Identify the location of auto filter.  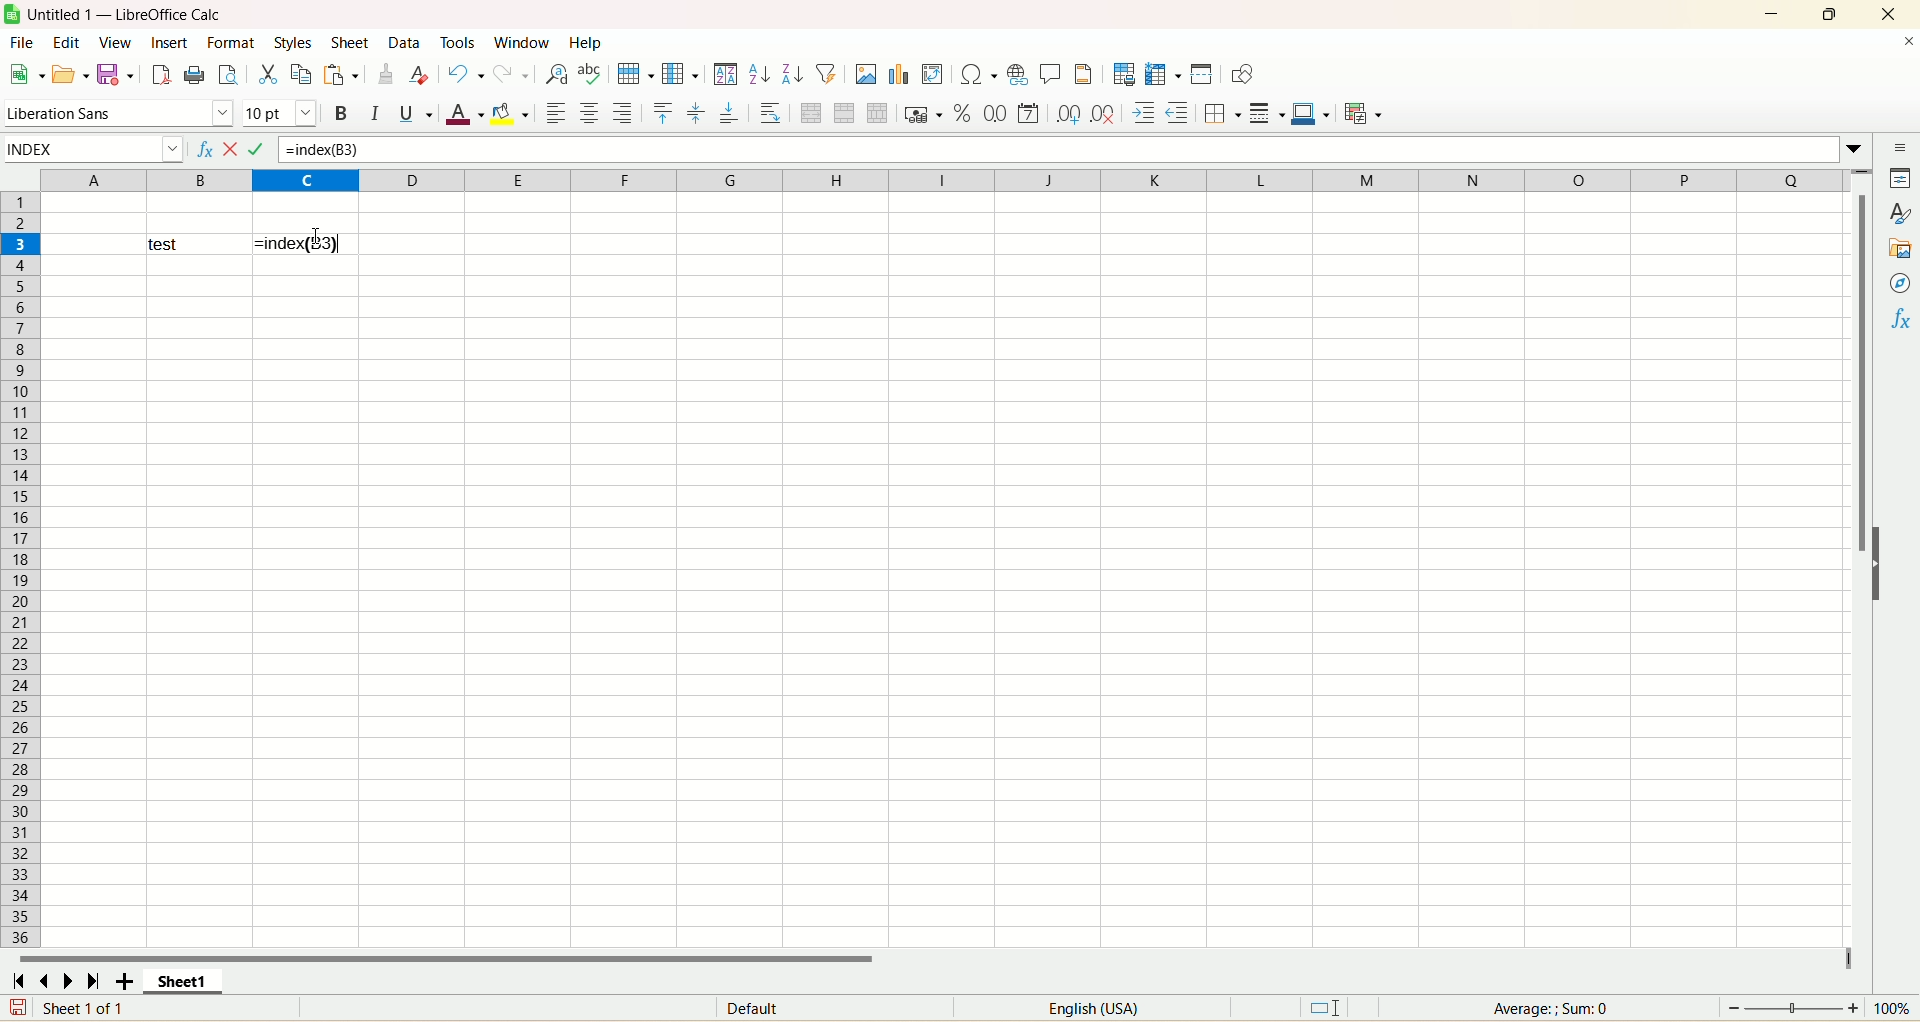
(826, 73).